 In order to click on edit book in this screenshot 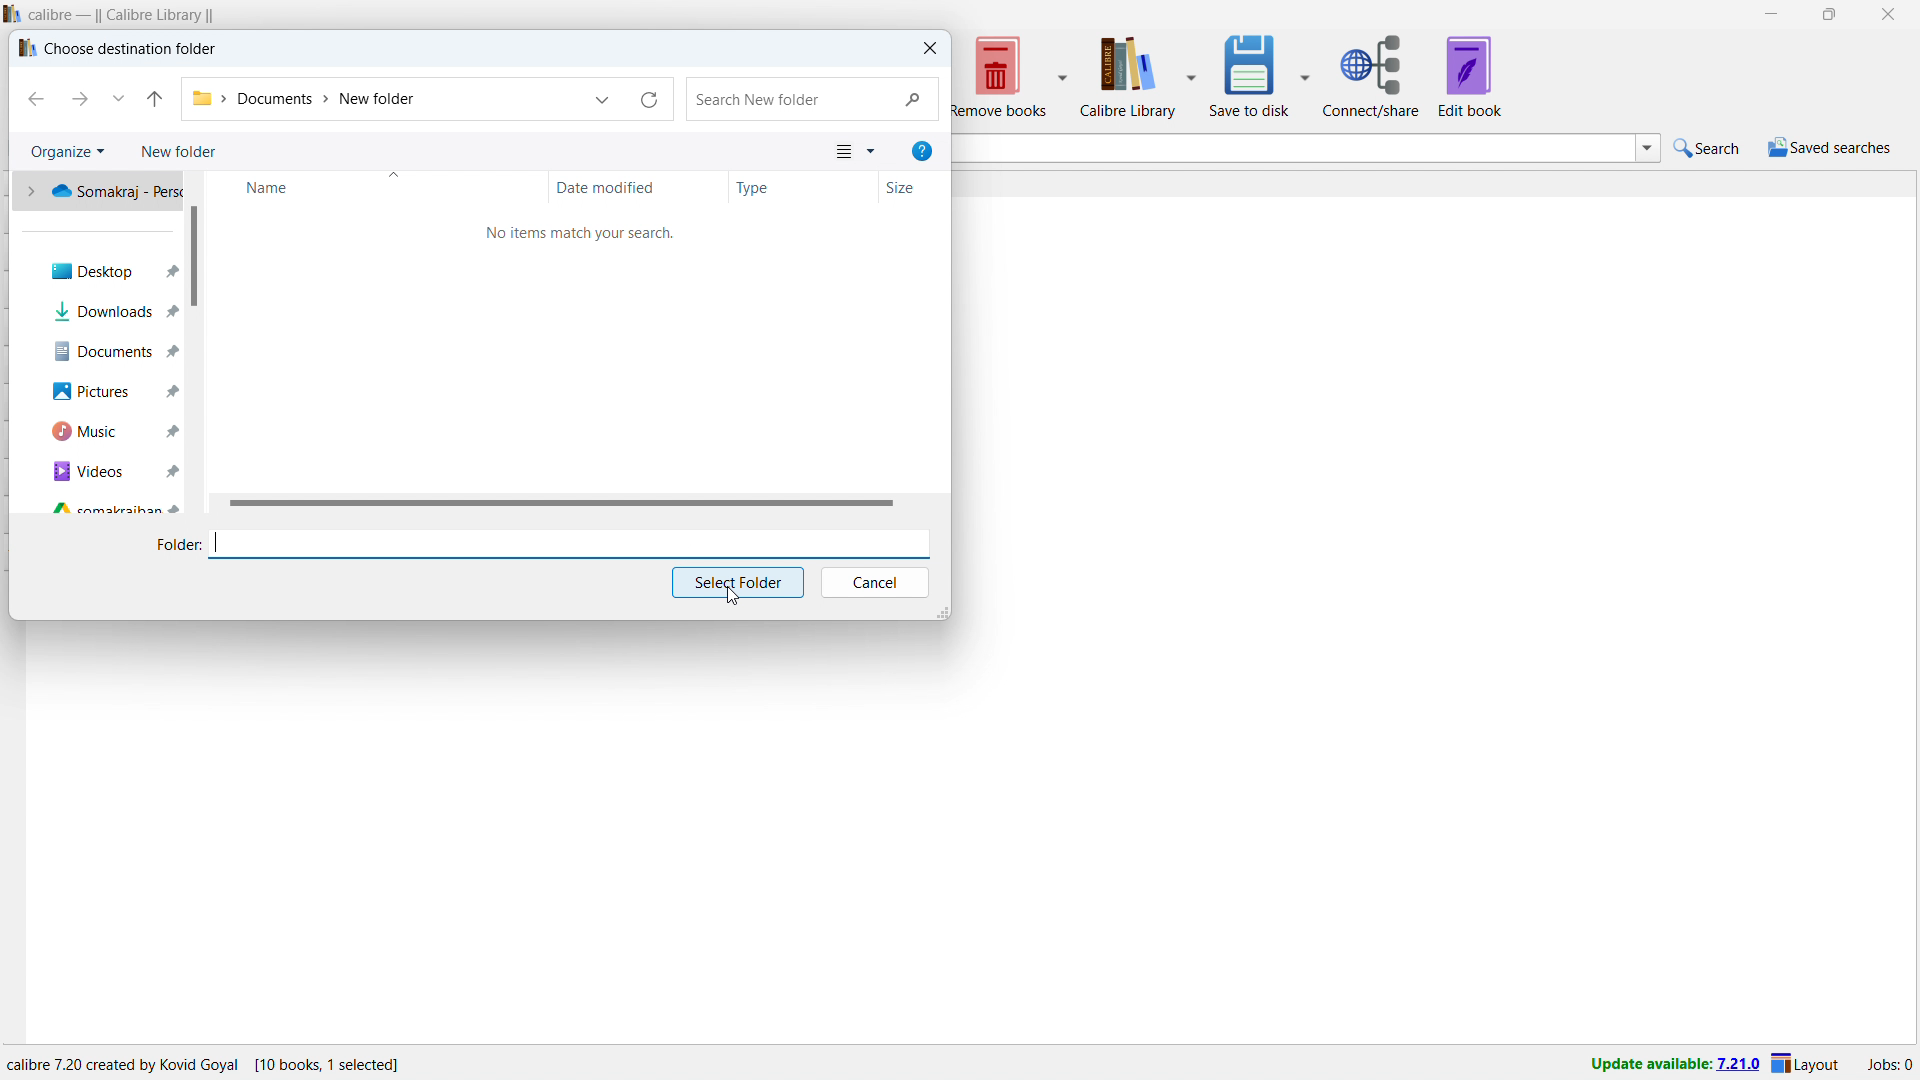, I will do `click(1470, 75)`.